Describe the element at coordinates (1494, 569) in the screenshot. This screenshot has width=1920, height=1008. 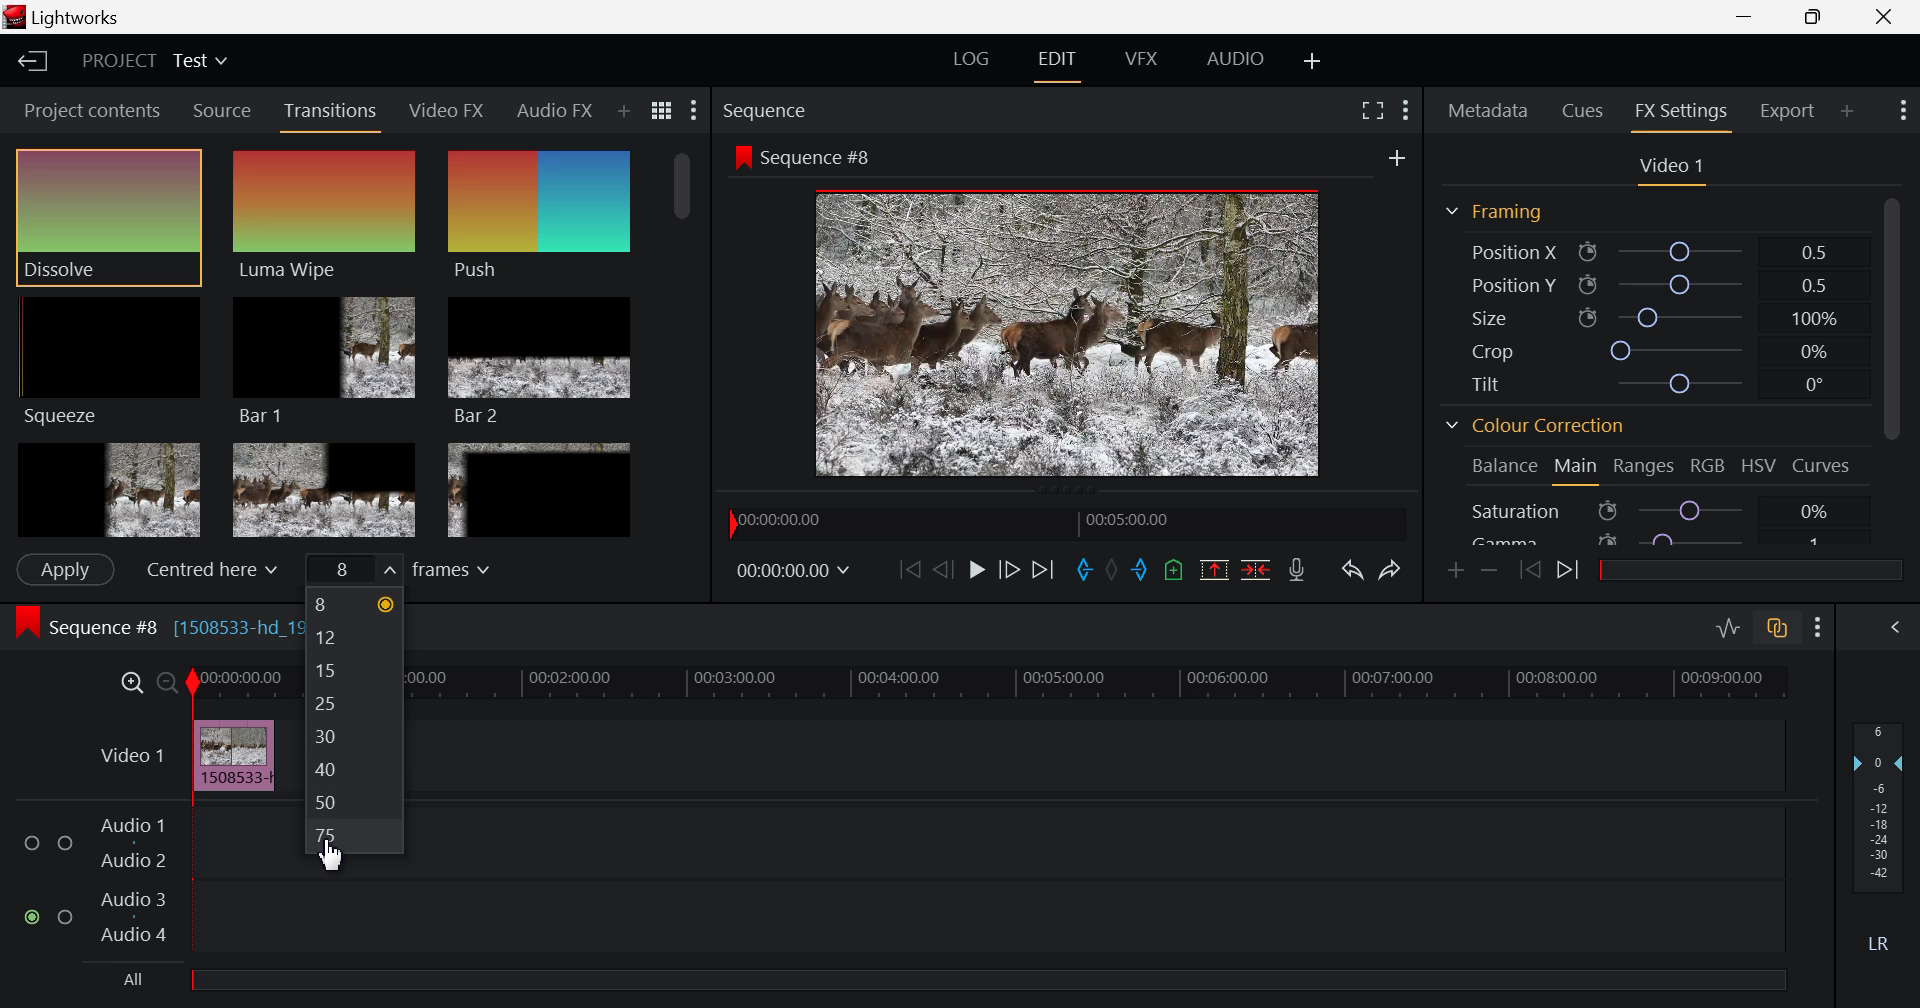
I see `Remove keyframe` at that location.